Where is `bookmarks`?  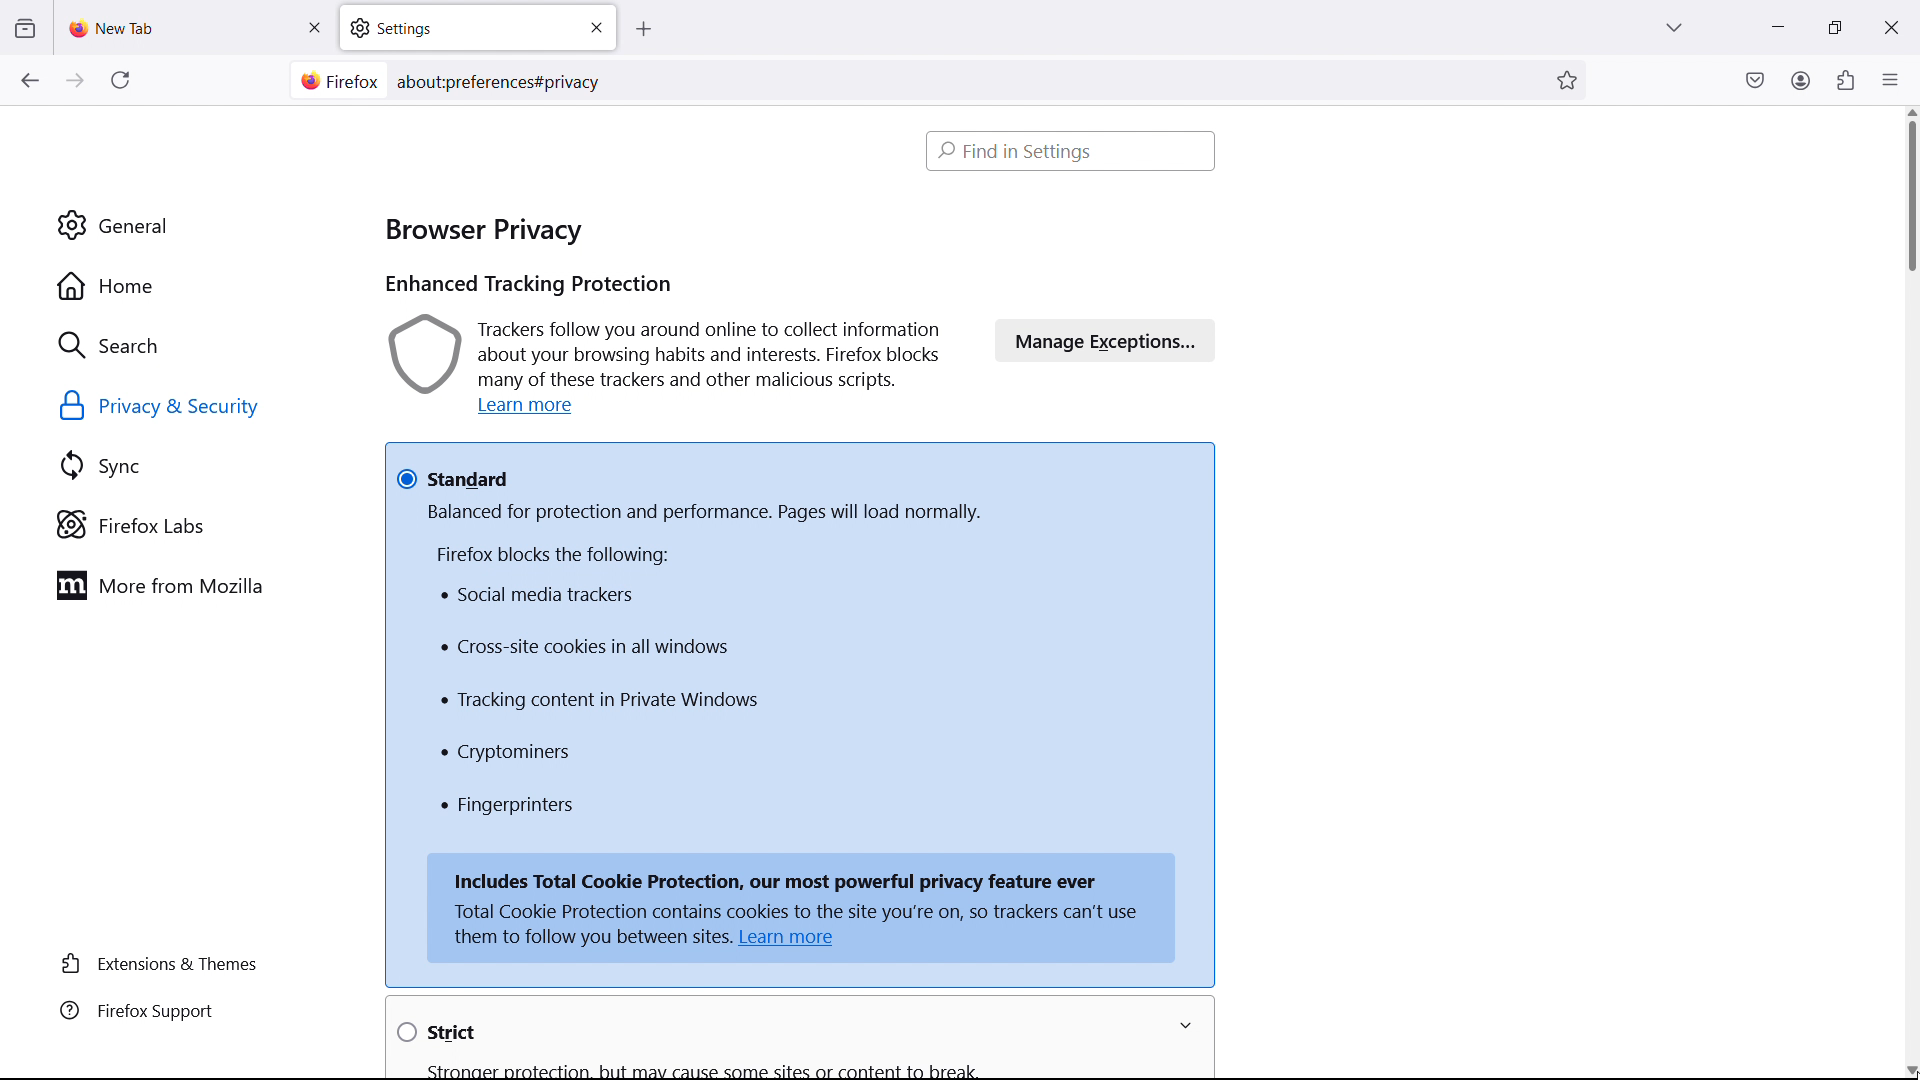
bookmarks is located at coordinates (1569, 79).